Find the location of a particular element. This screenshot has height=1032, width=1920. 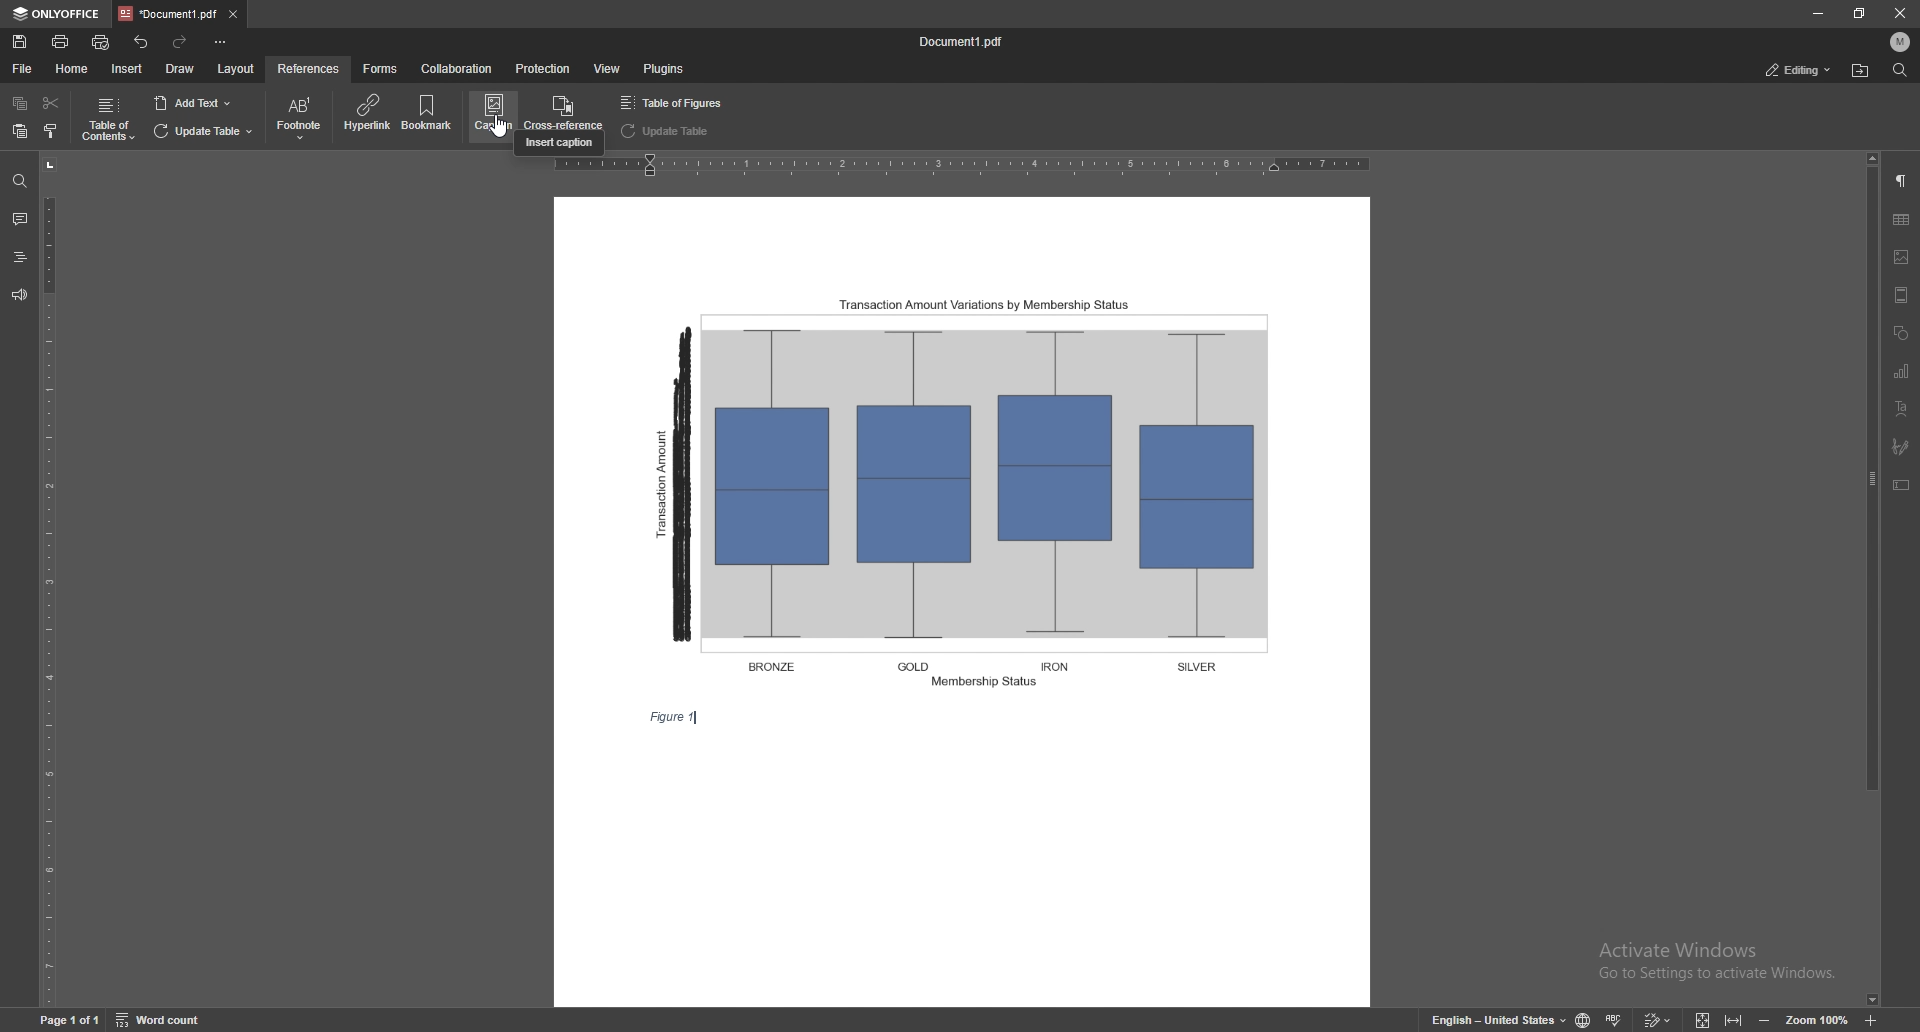

zoom in is located at coordinates (1870, 1018).